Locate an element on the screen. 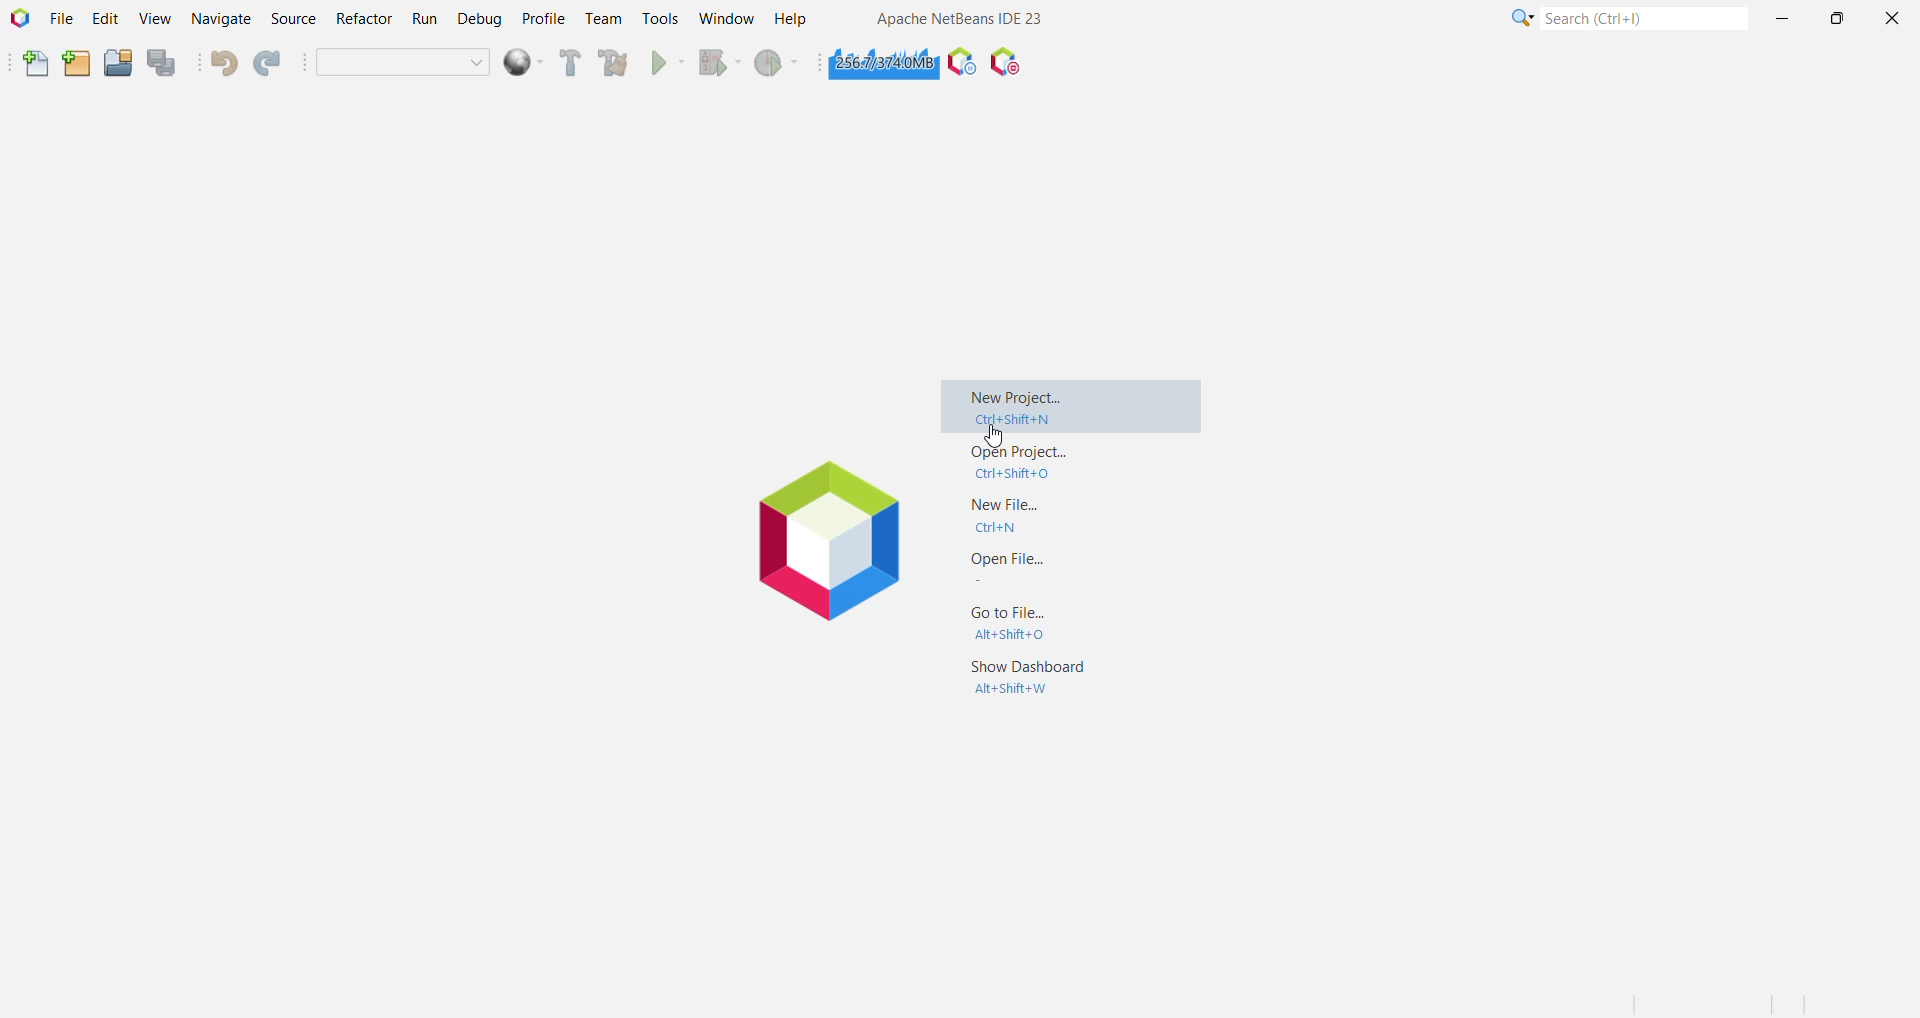 This screenshot has height=1018, width=1920. Application Name and Version is located at coordinates (963, 20).